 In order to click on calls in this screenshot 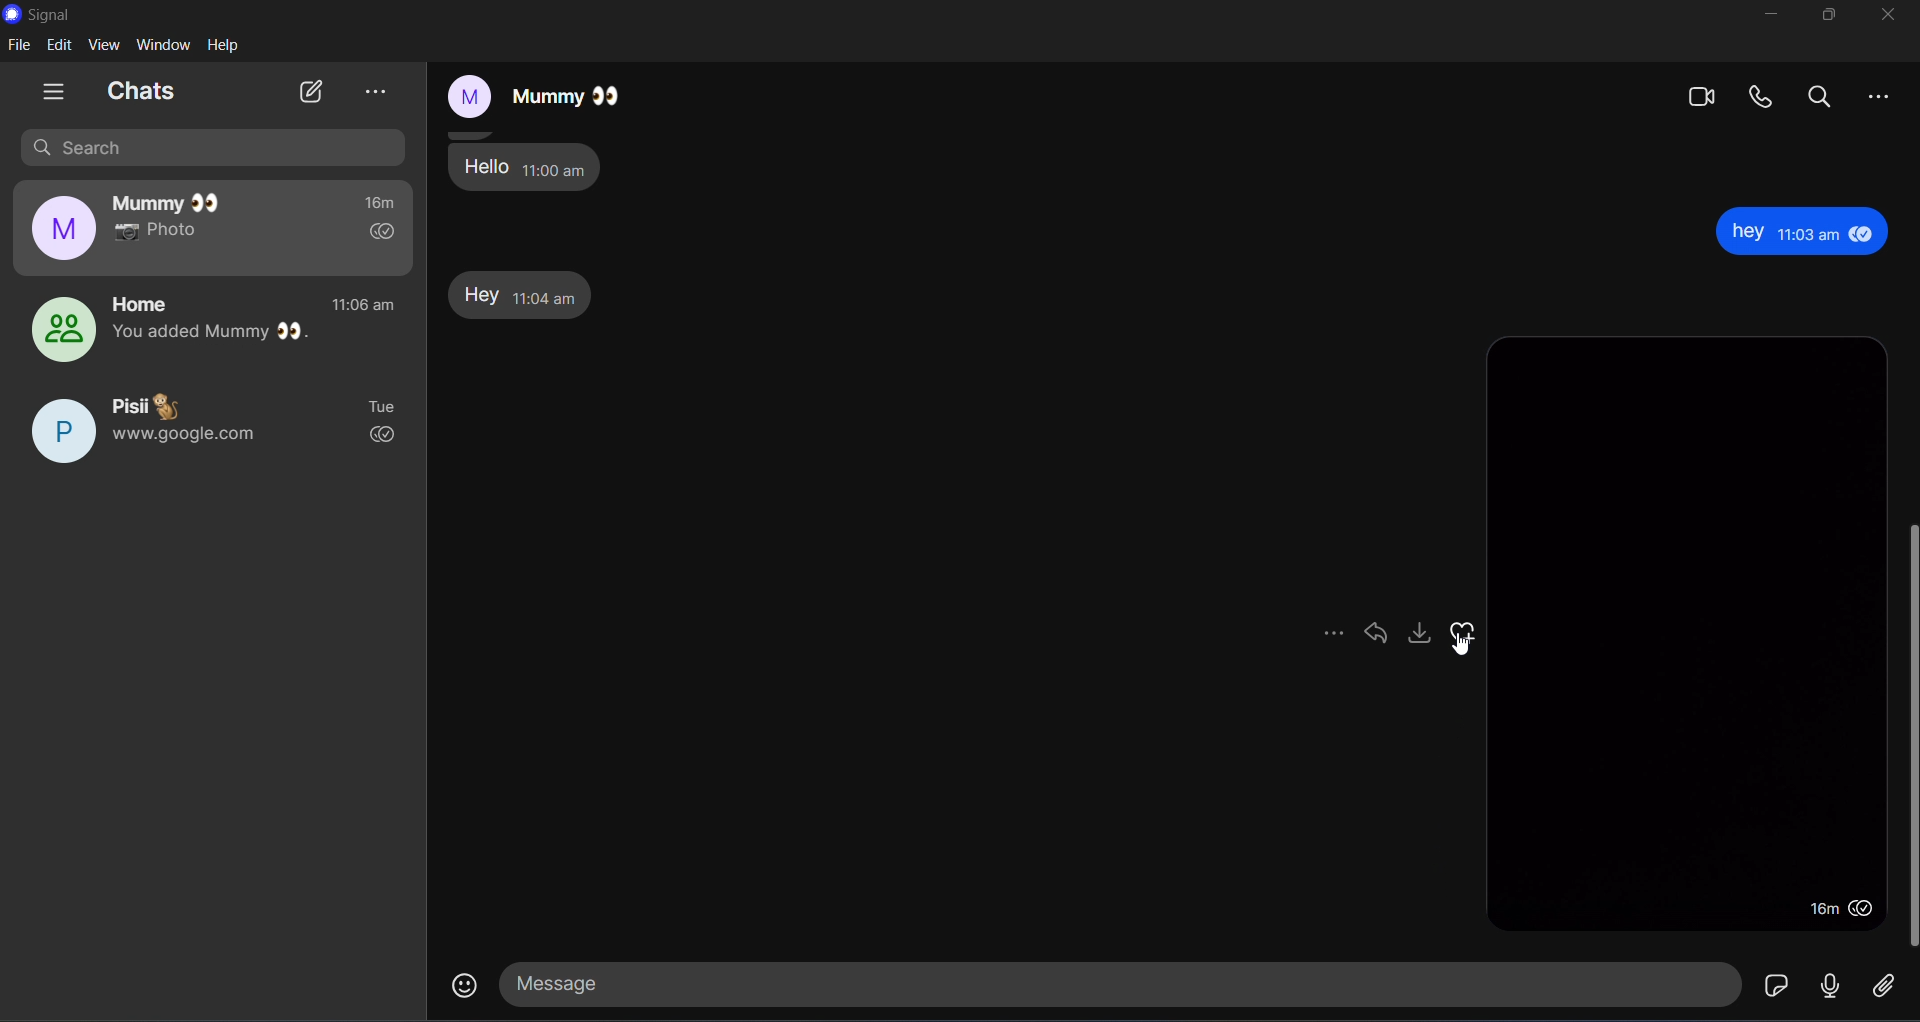, I will do `click(1758, 96)`.